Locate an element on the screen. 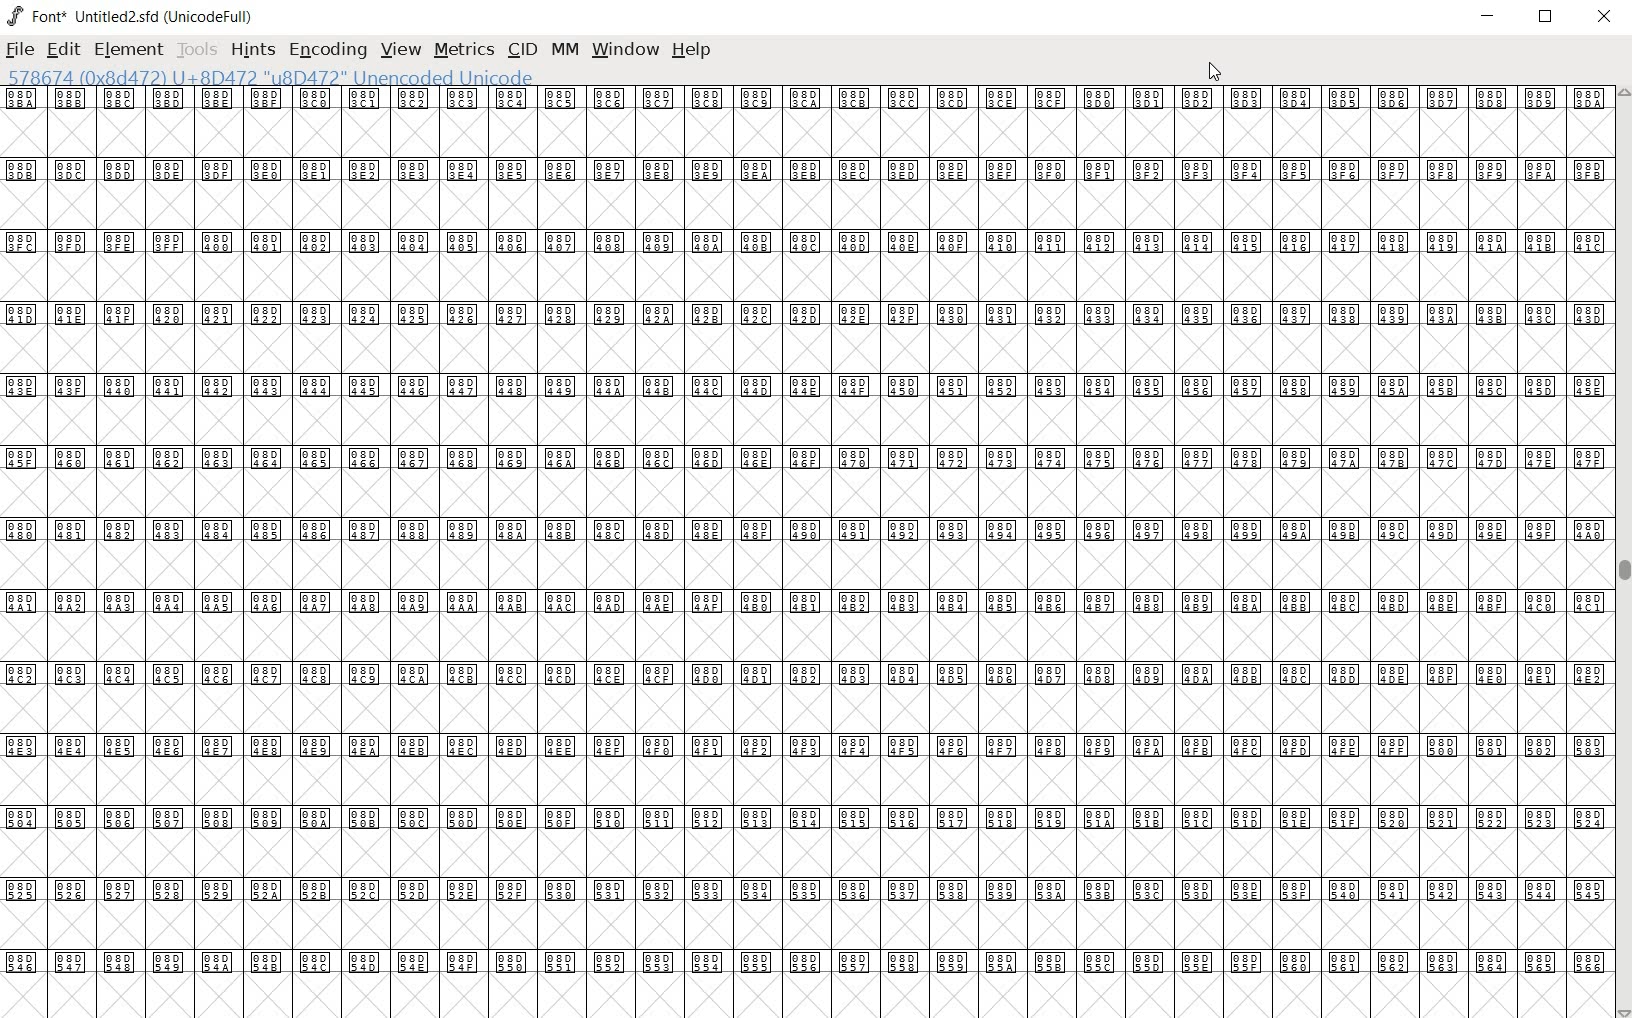  element is located at coordinates (128, 49).